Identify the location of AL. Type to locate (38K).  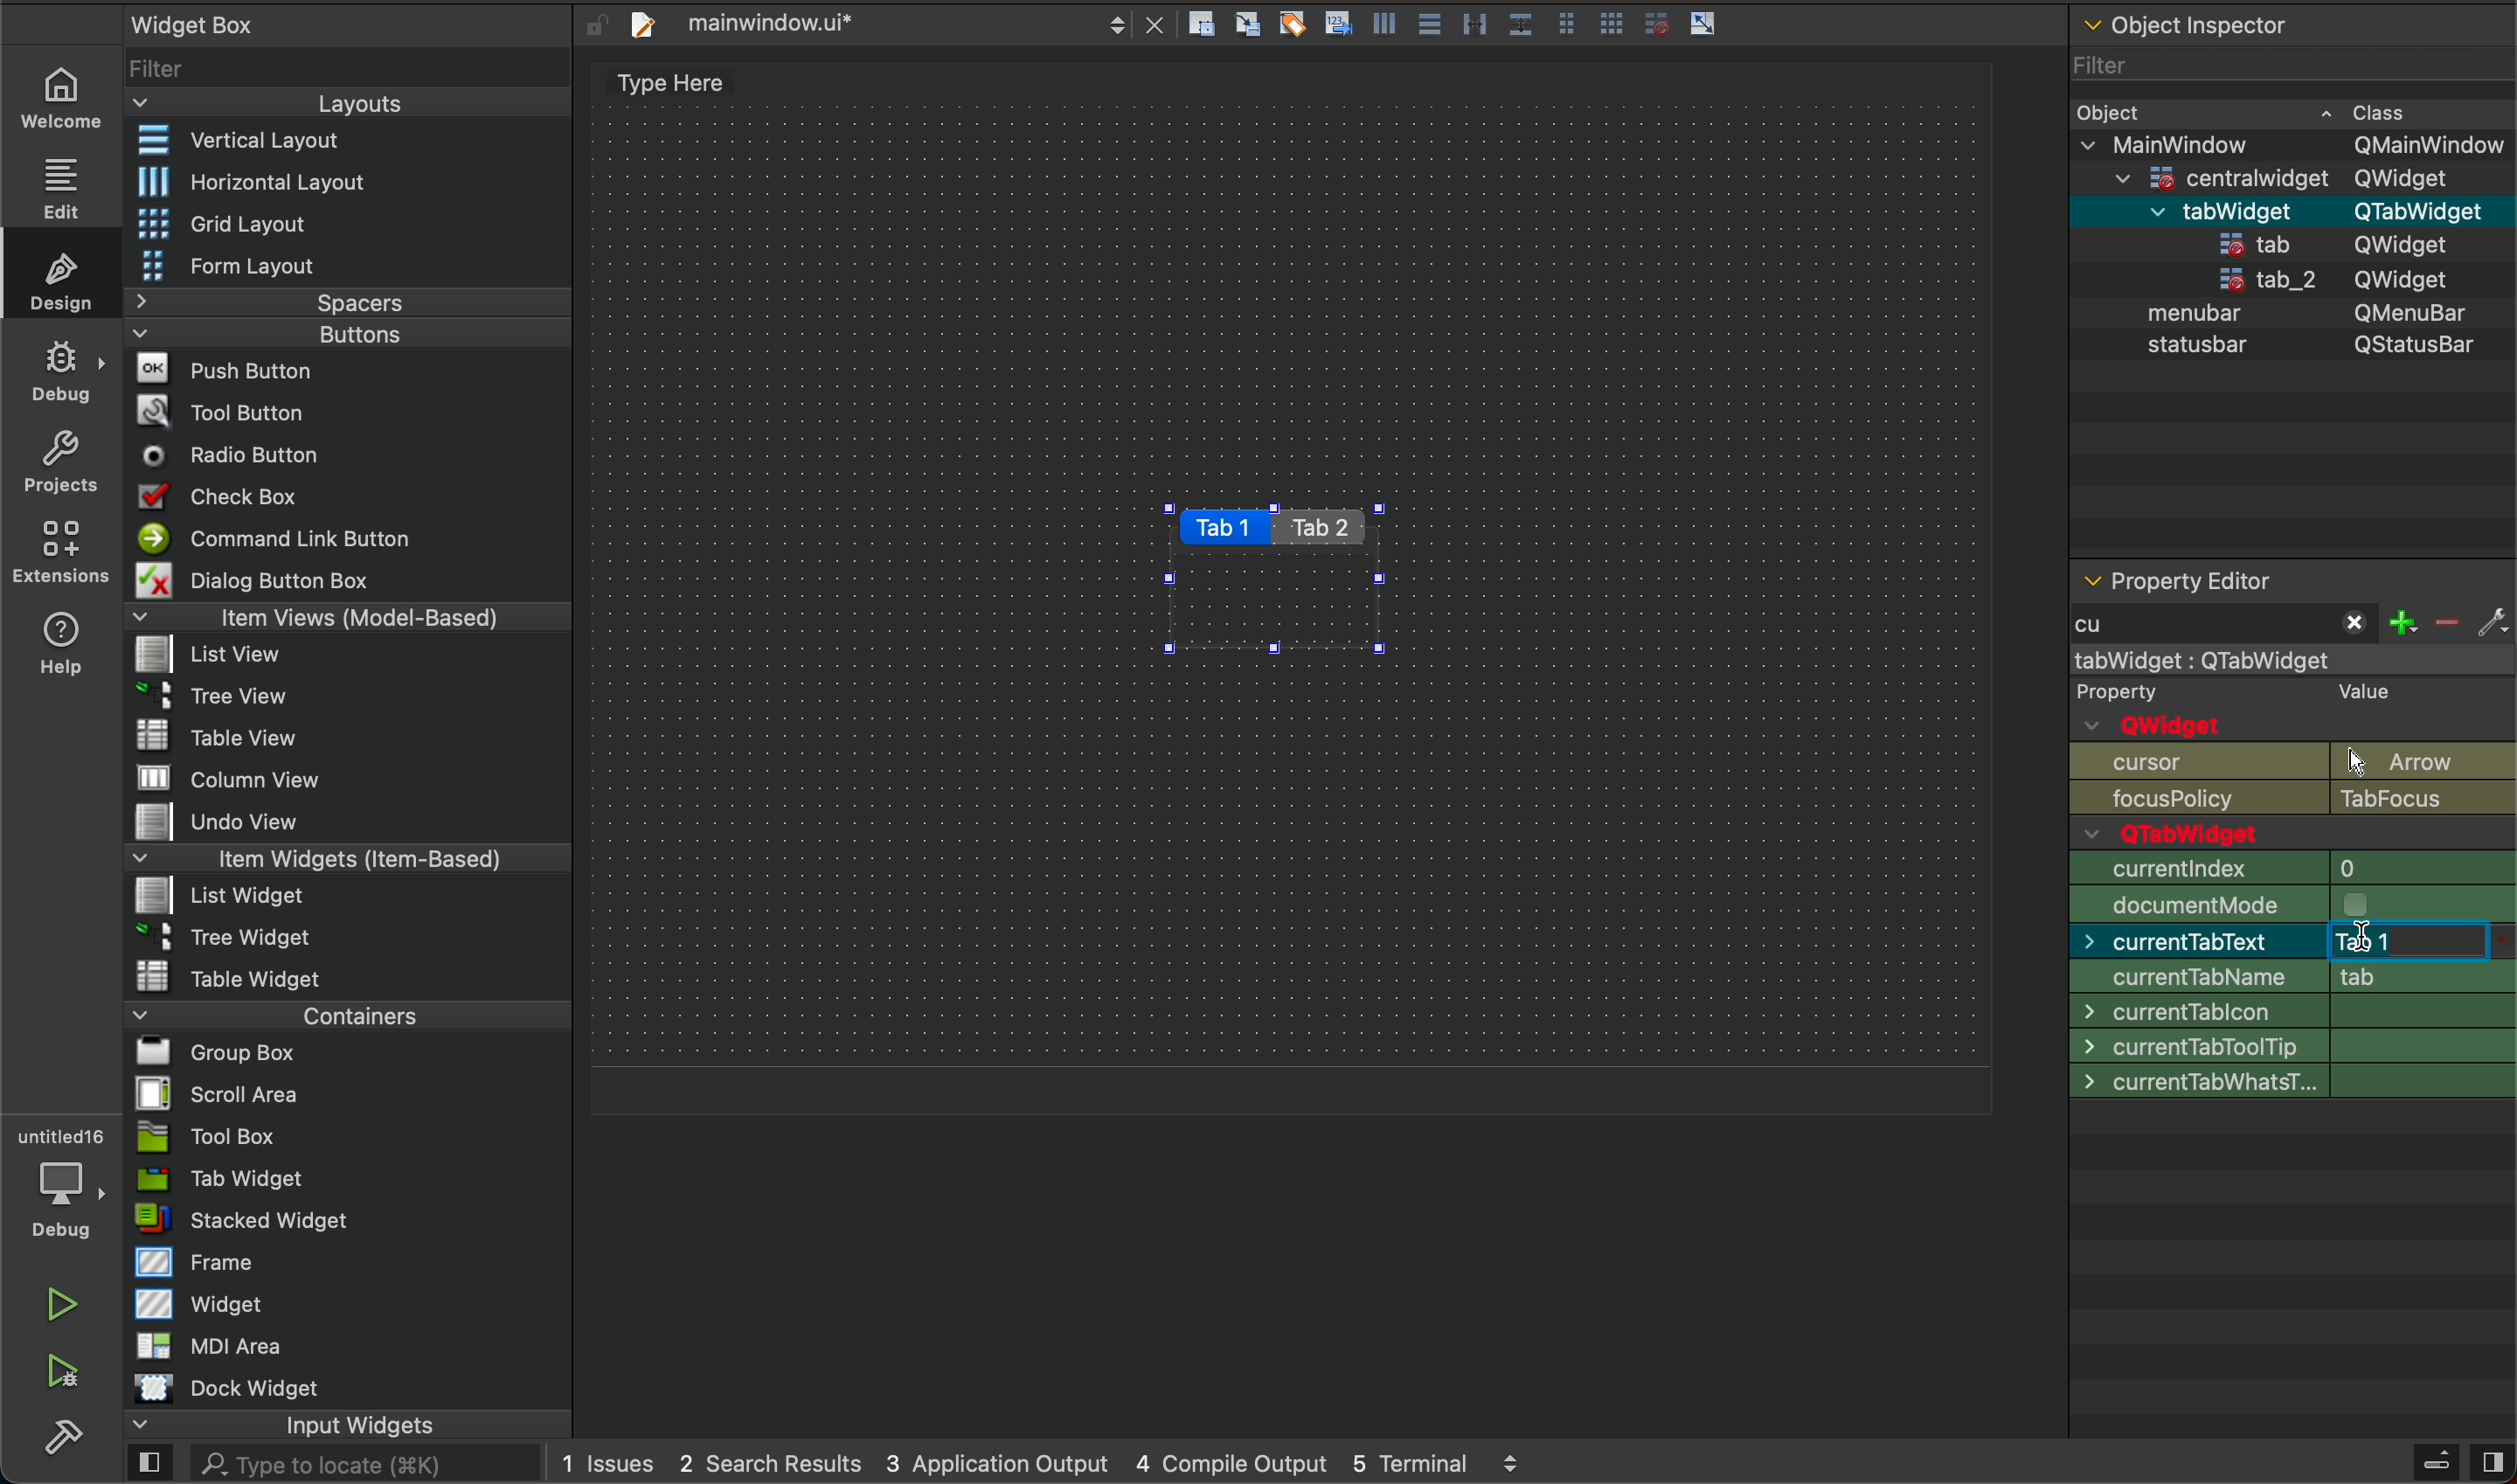
(345, 1467).